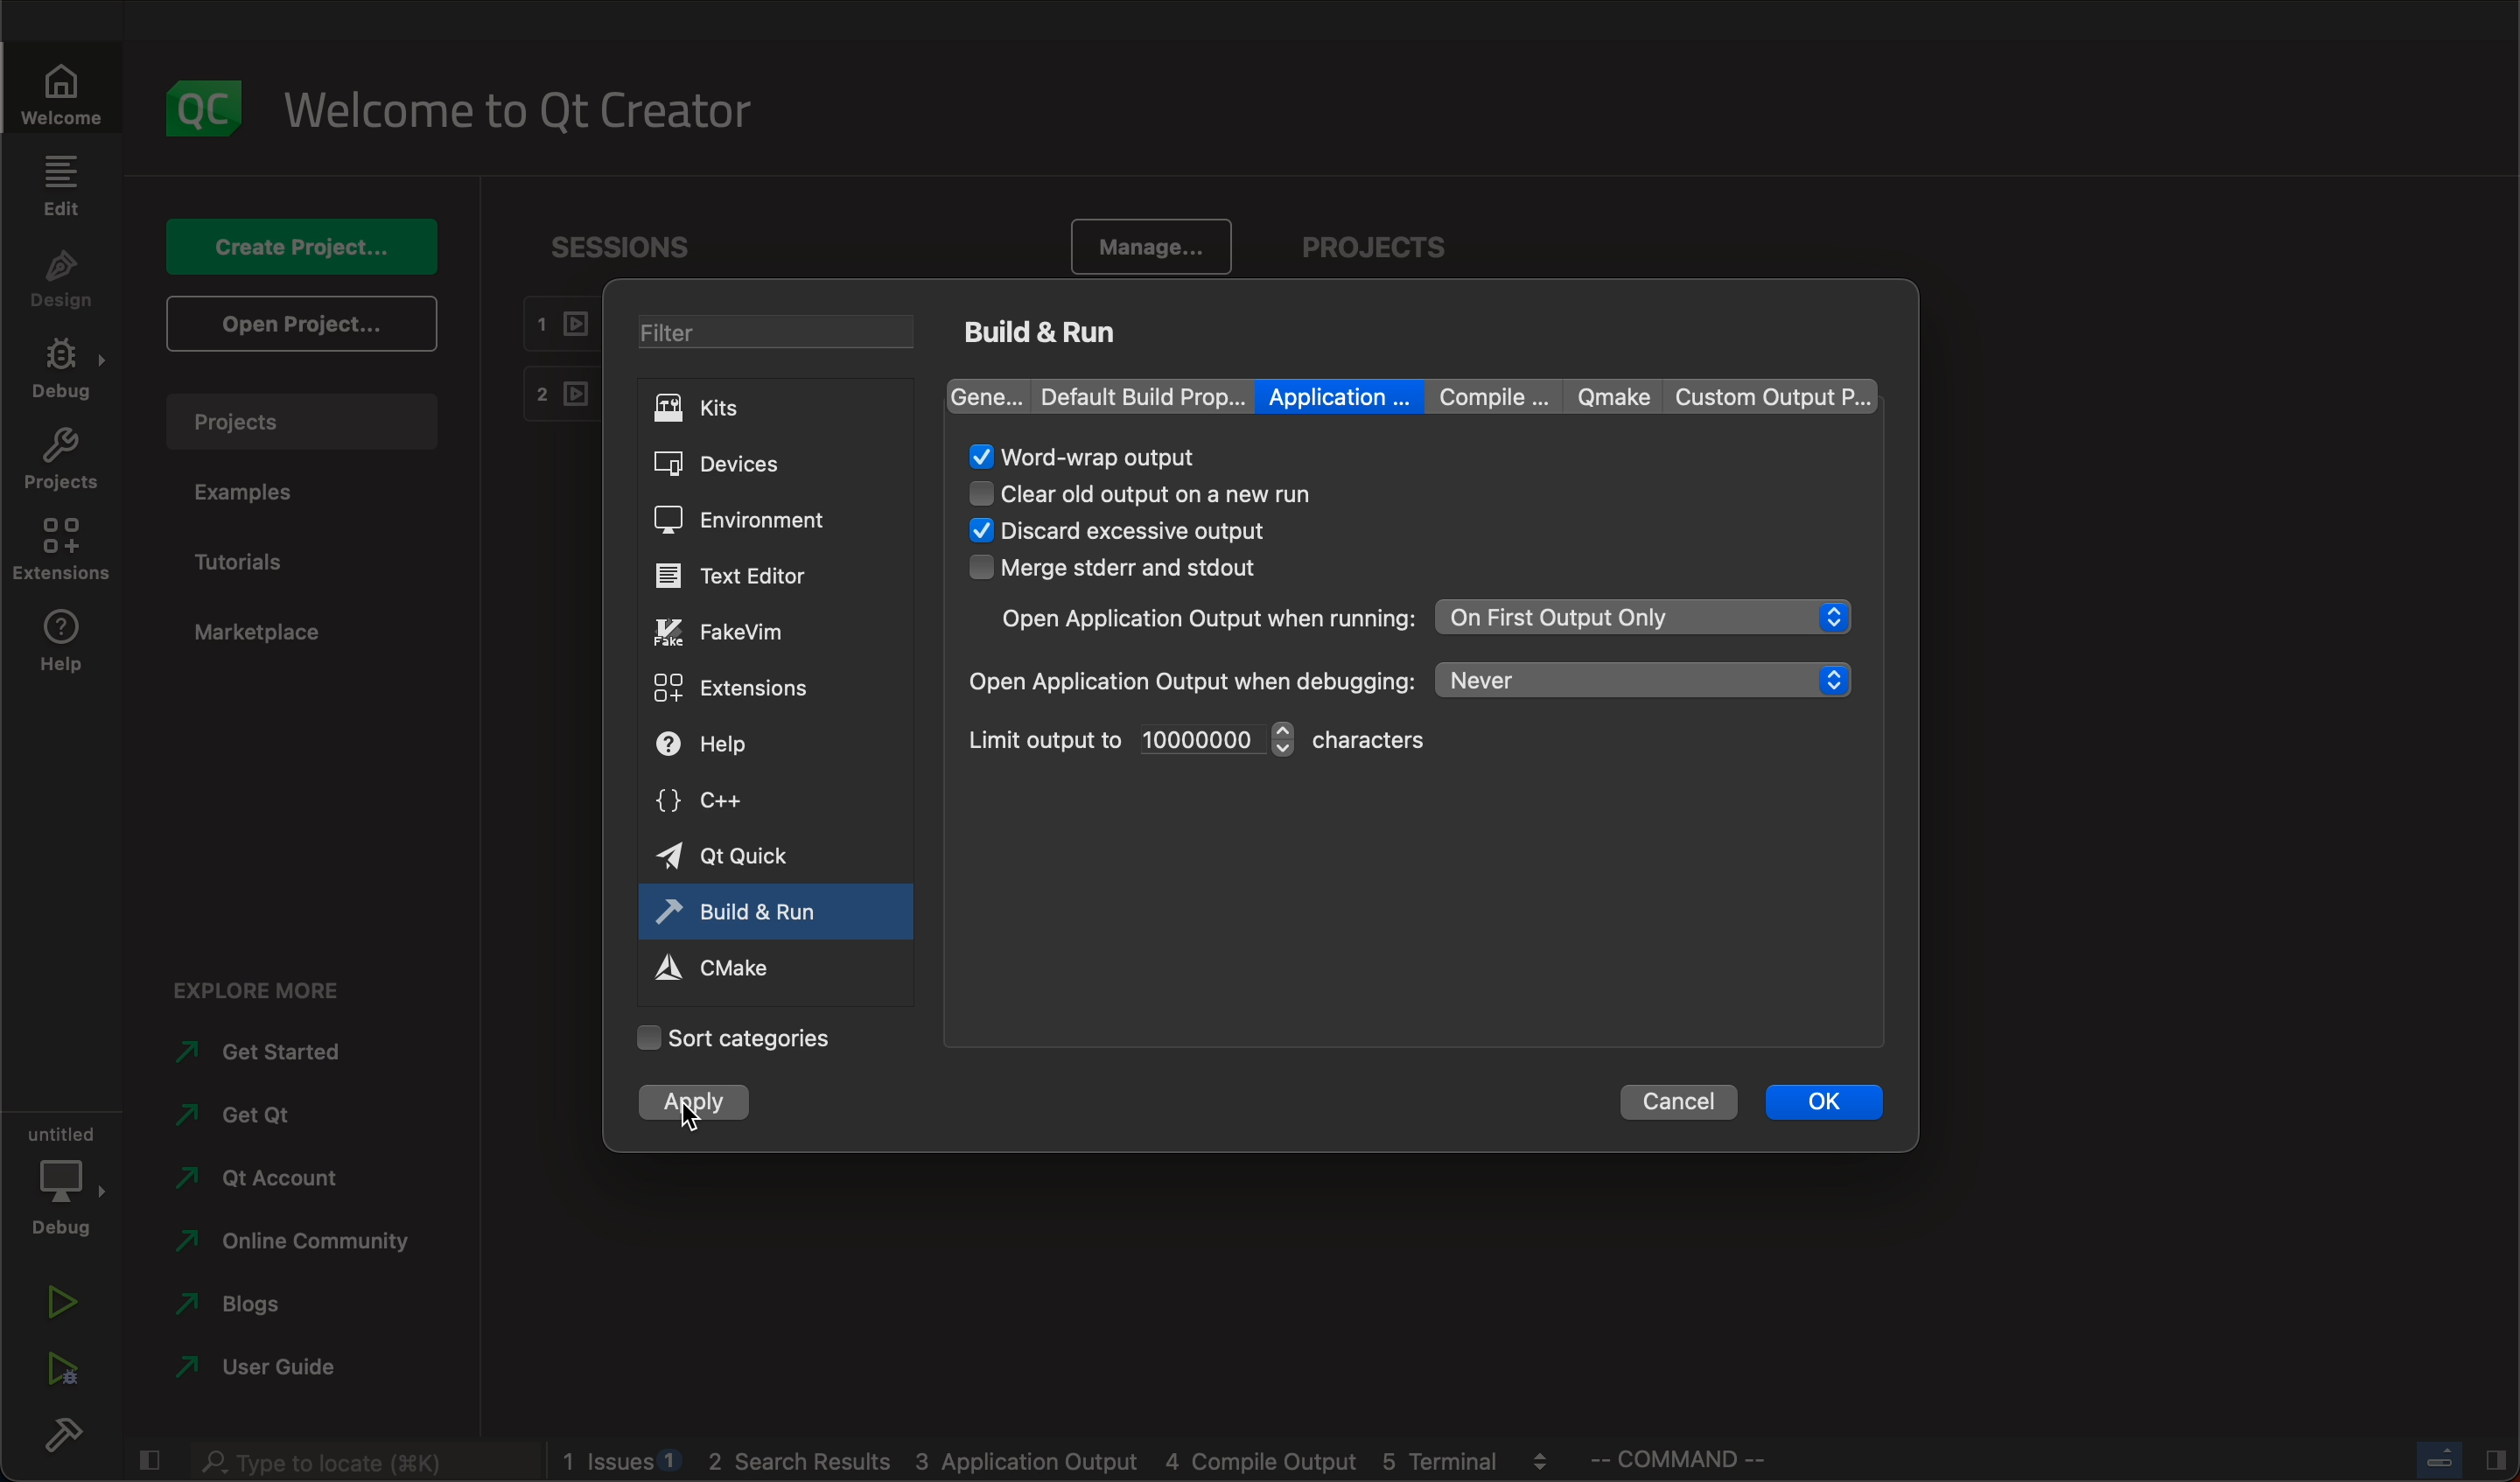  Describe the element at coordinates (57, 1302) in the screenshot. I see `run` at that location.